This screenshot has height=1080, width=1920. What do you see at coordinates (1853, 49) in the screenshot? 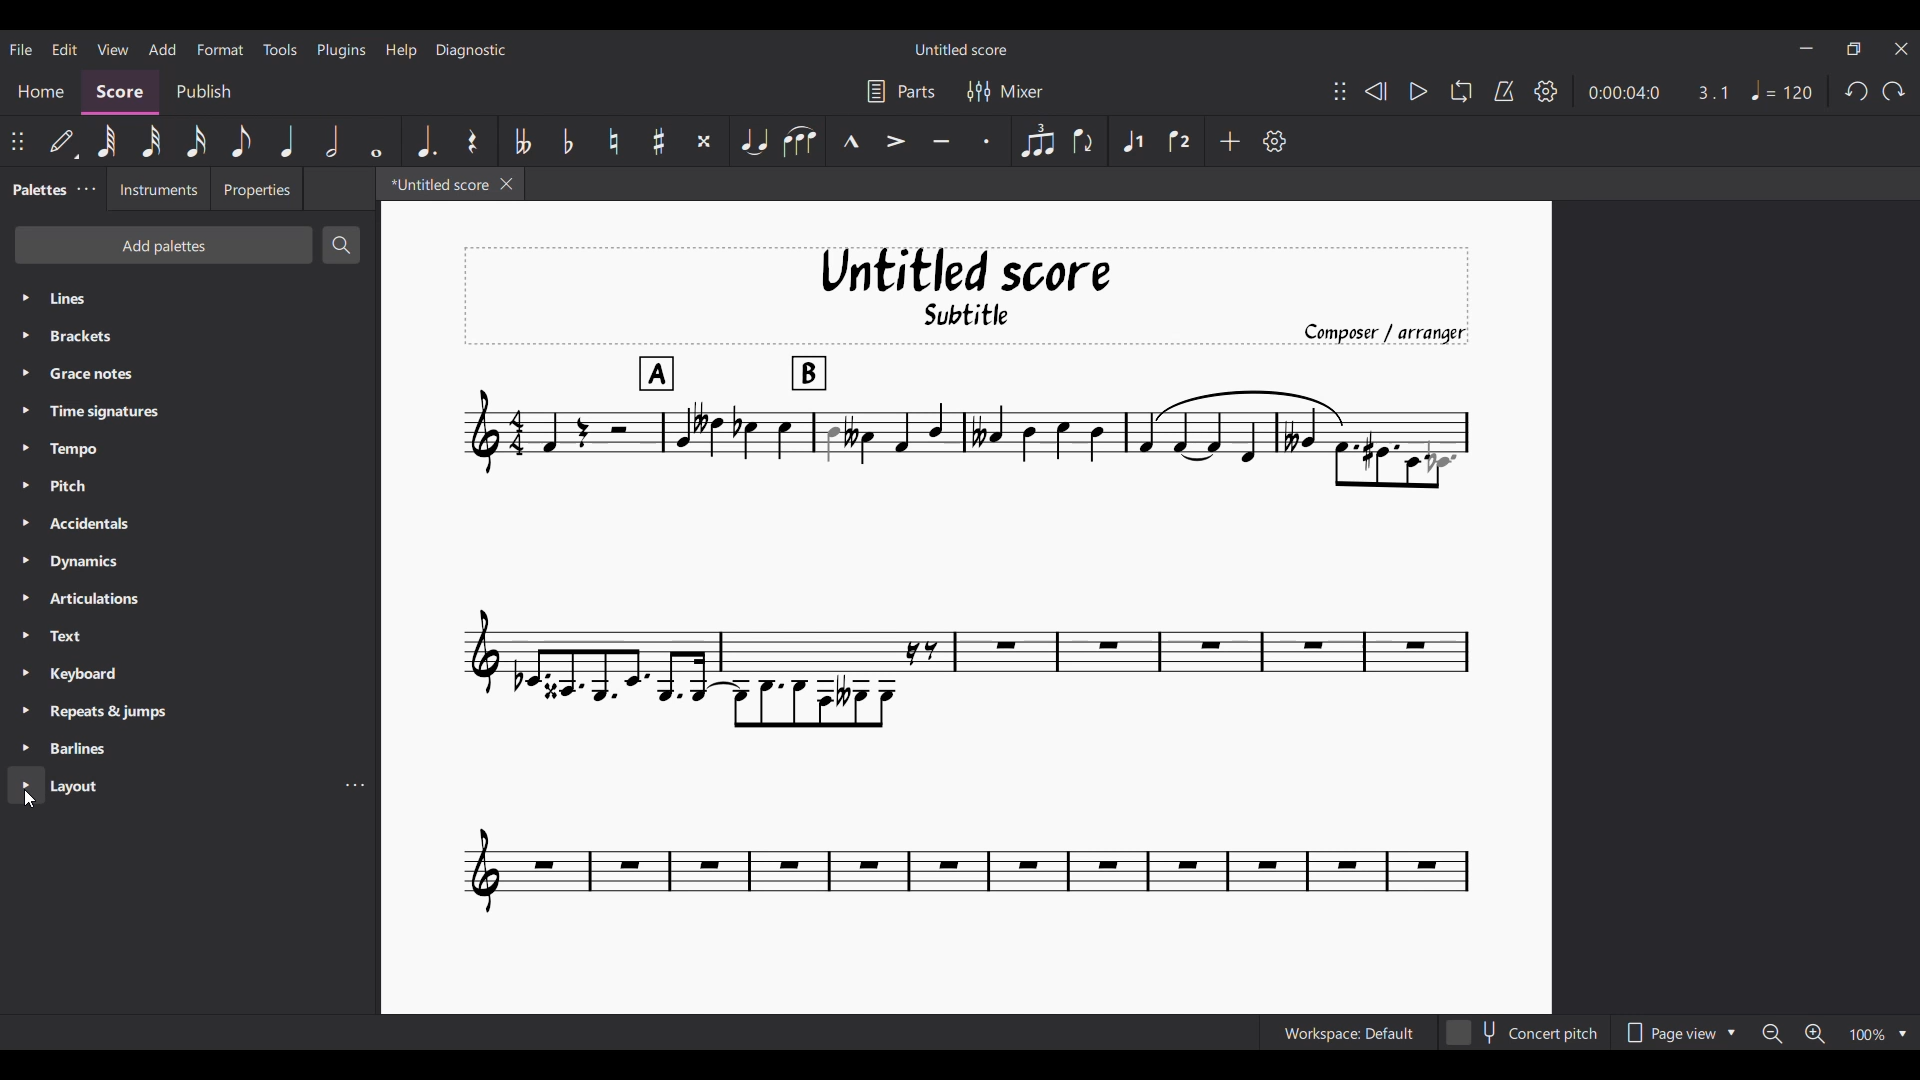
I see `Show in smaller tab` at bounding box center [1853, 49].